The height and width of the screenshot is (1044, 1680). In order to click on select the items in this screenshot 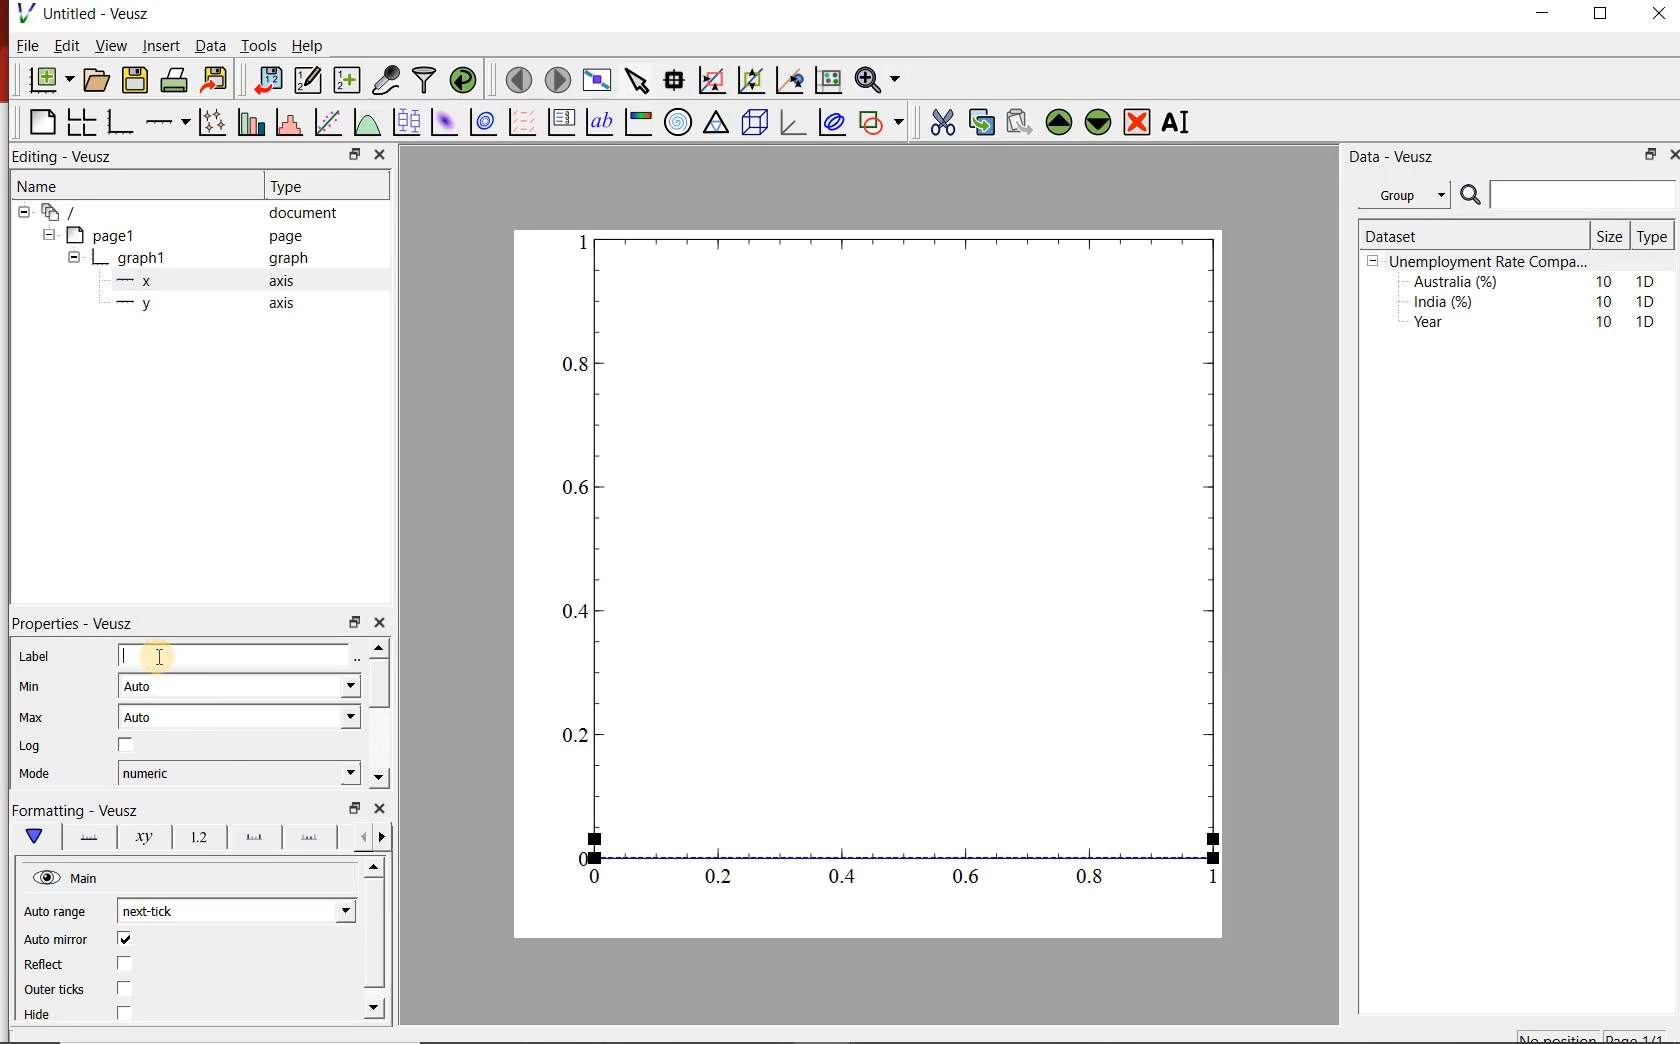, I will do `click(639, 78)`.